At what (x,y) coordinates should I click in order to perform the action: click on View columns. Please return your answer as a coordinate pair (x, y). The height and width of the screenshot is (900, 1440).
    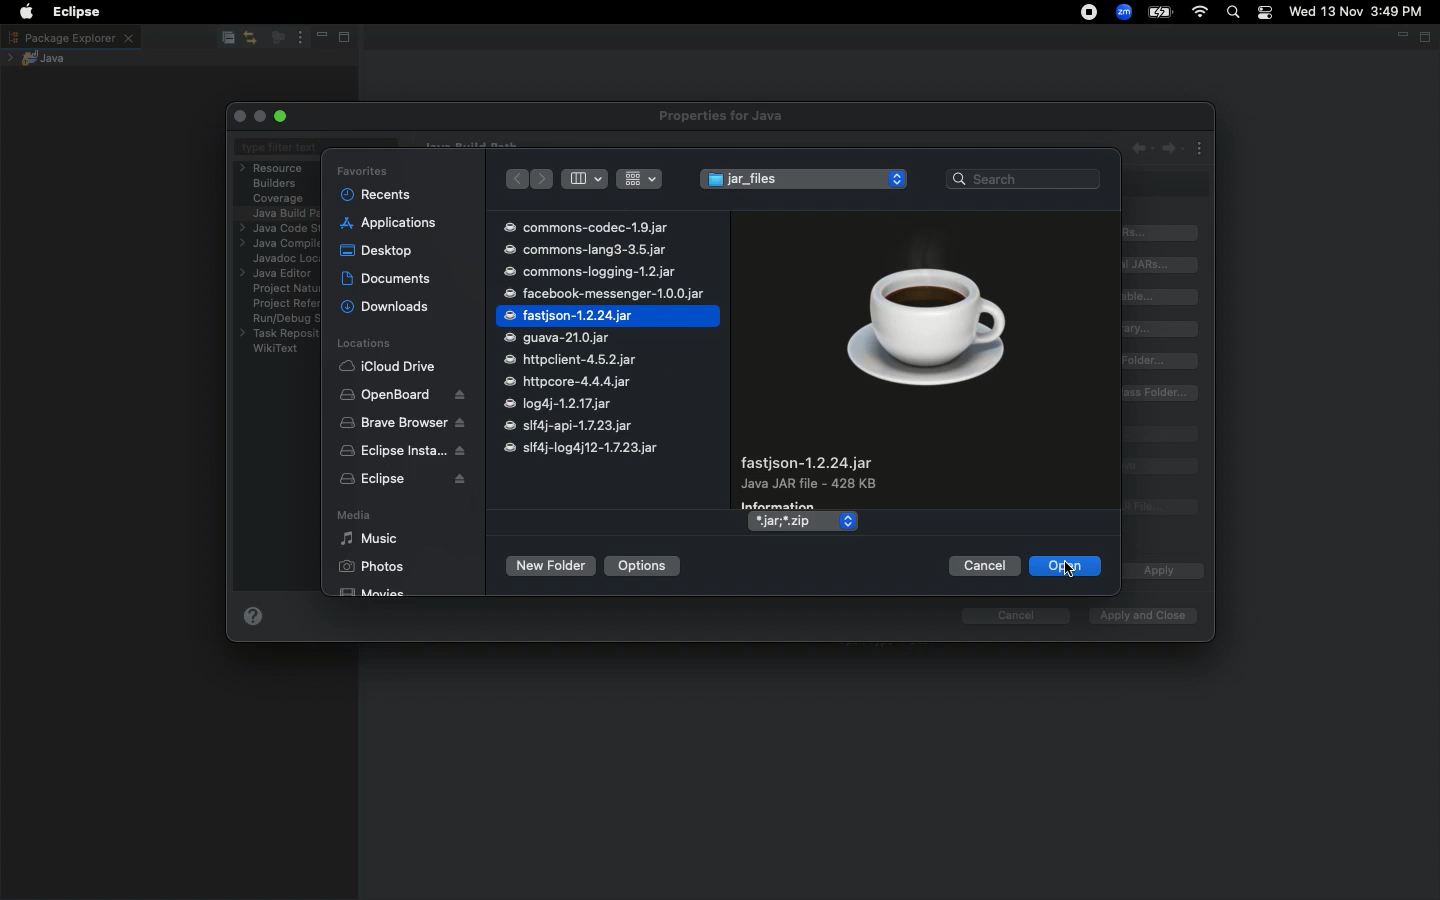
    Looking at the image, I should click on (584, 178).